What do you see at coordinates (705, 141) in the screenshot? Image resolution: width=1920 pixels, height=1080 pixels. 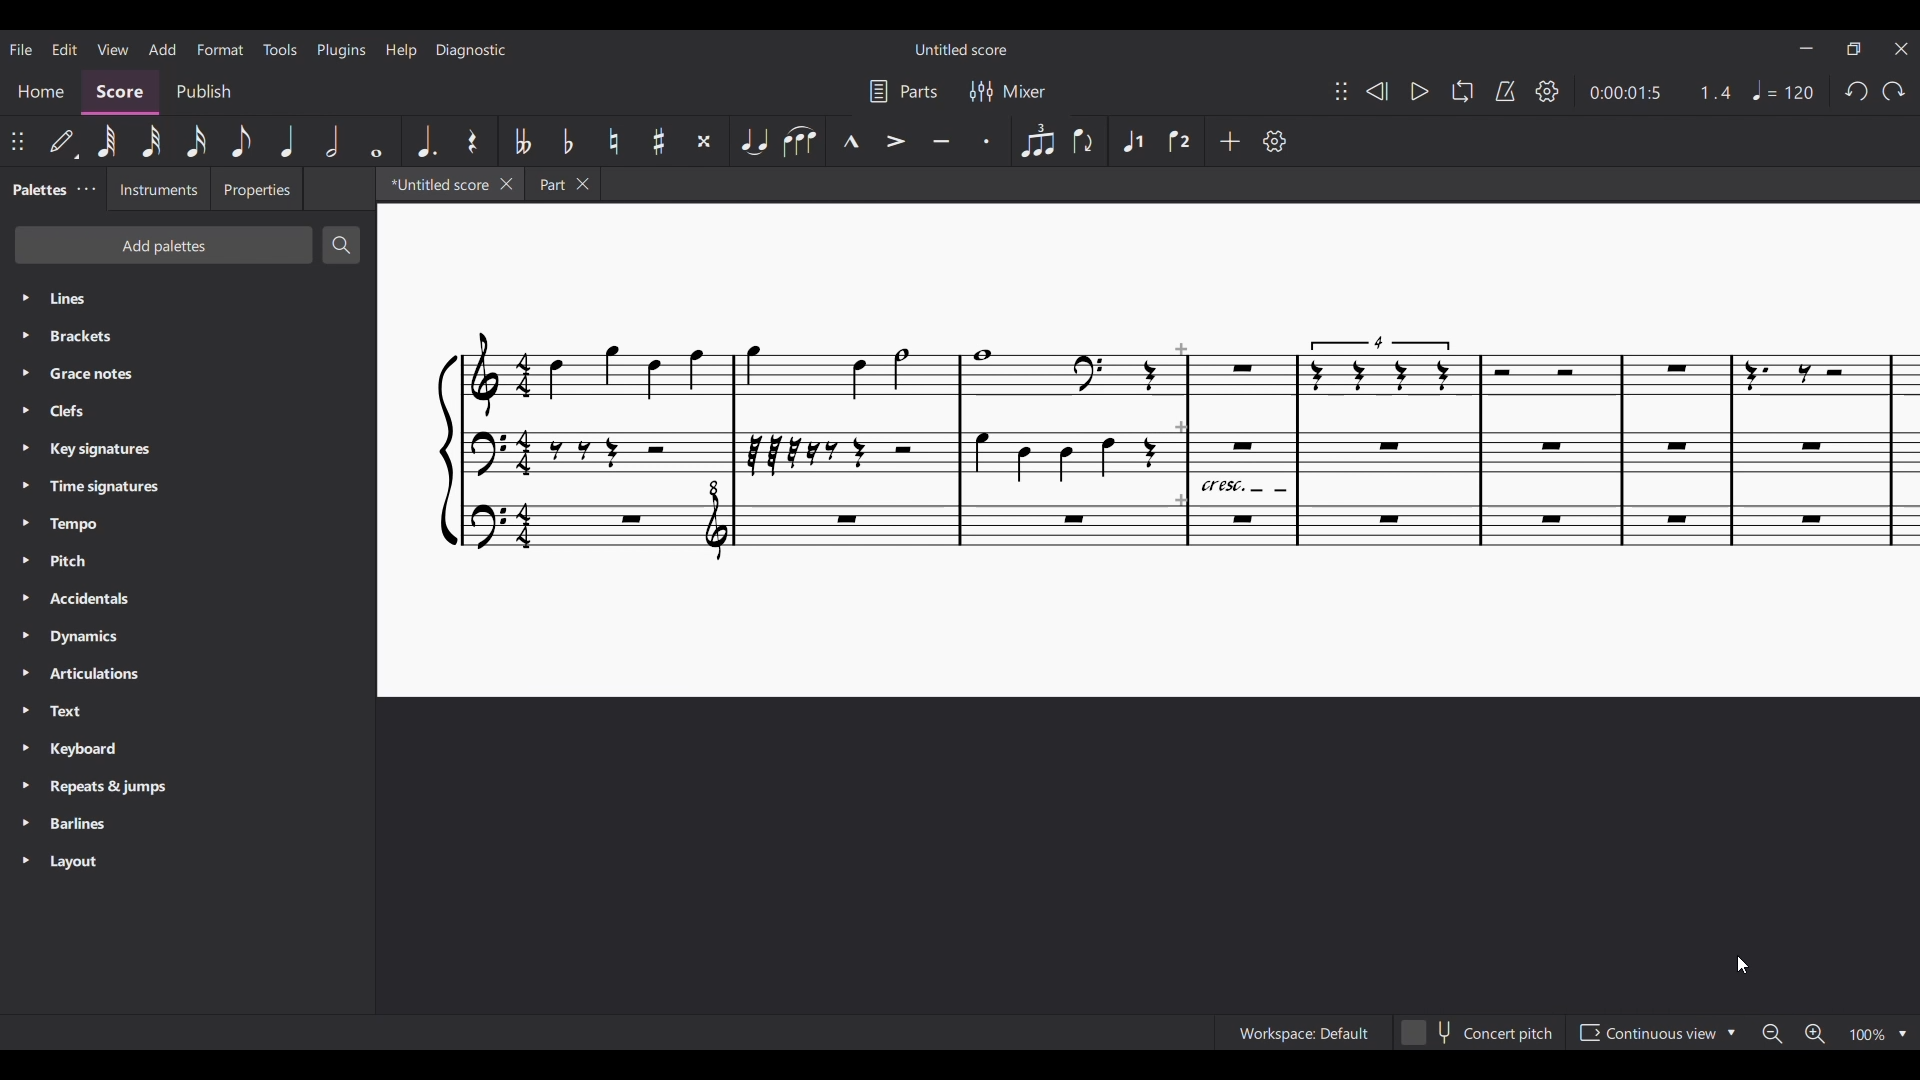 I see `Toggle double sharp` at bounding box center [705, 141].